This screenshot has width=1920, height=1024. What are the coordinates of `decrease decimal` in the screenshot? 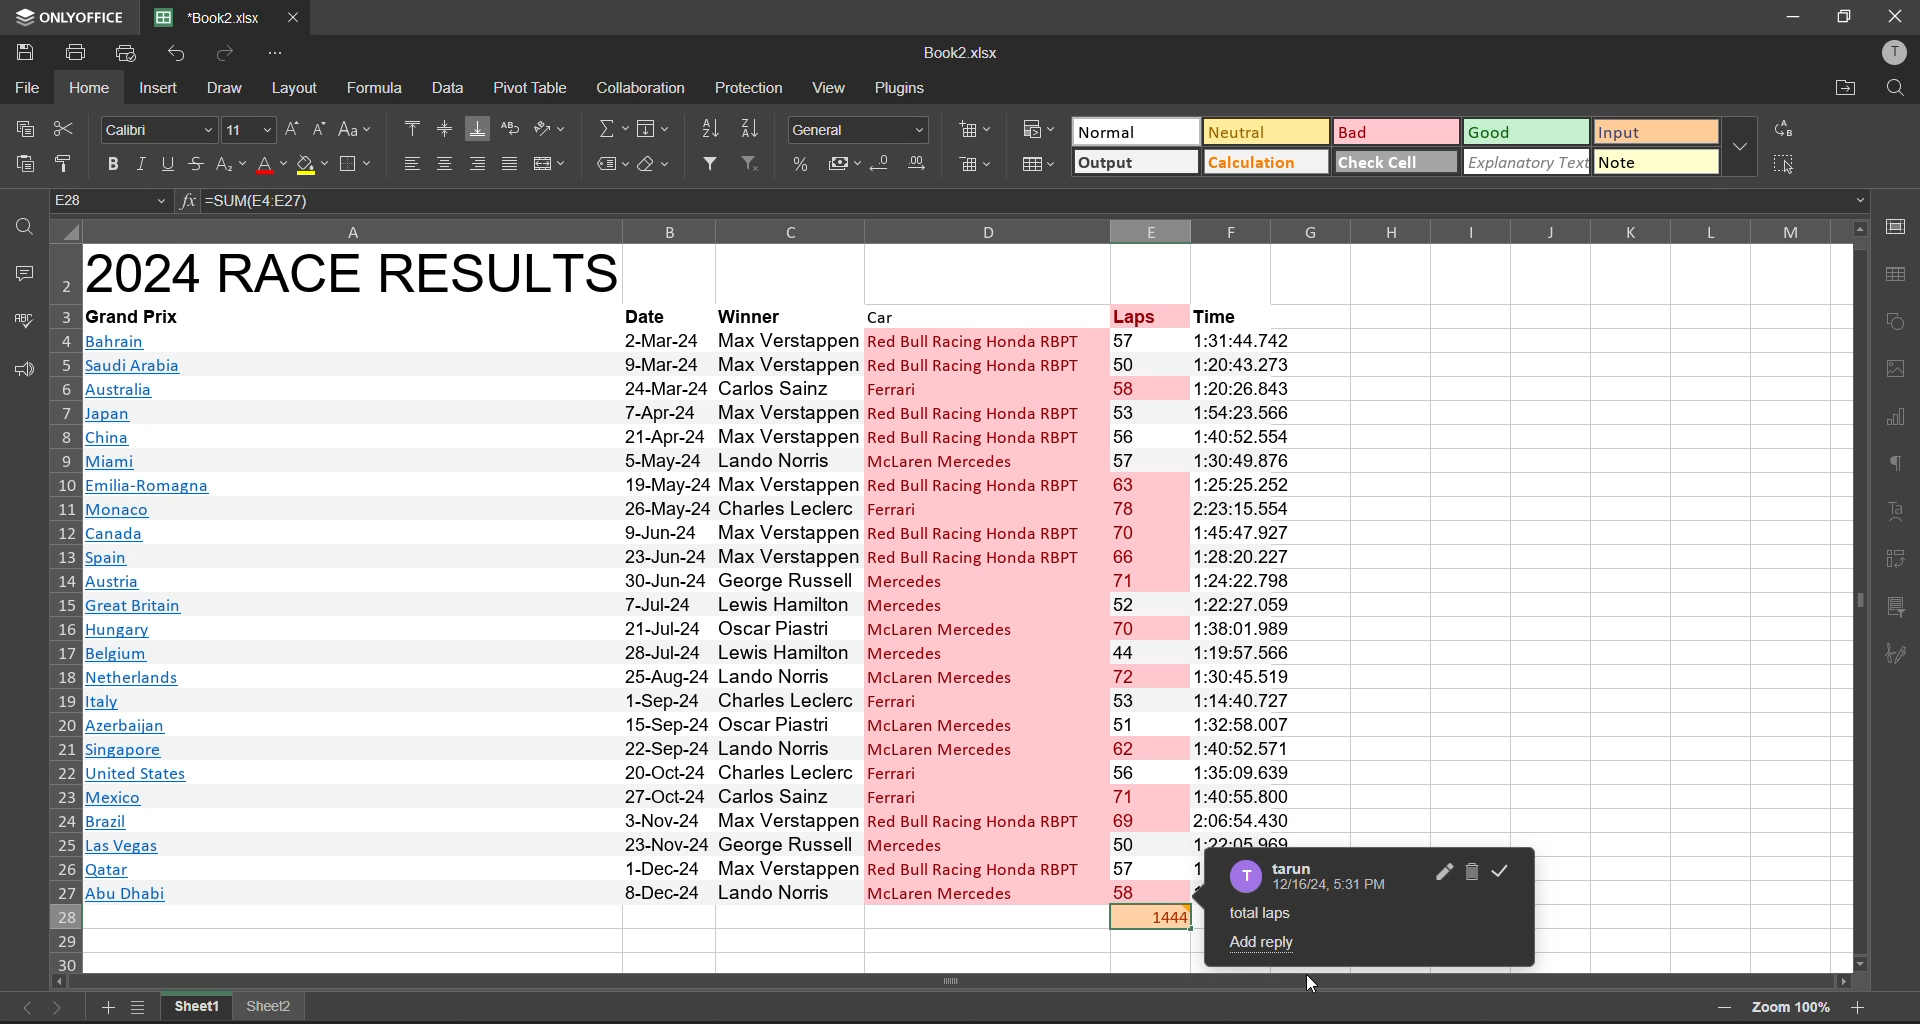 It's located at (882, 163).